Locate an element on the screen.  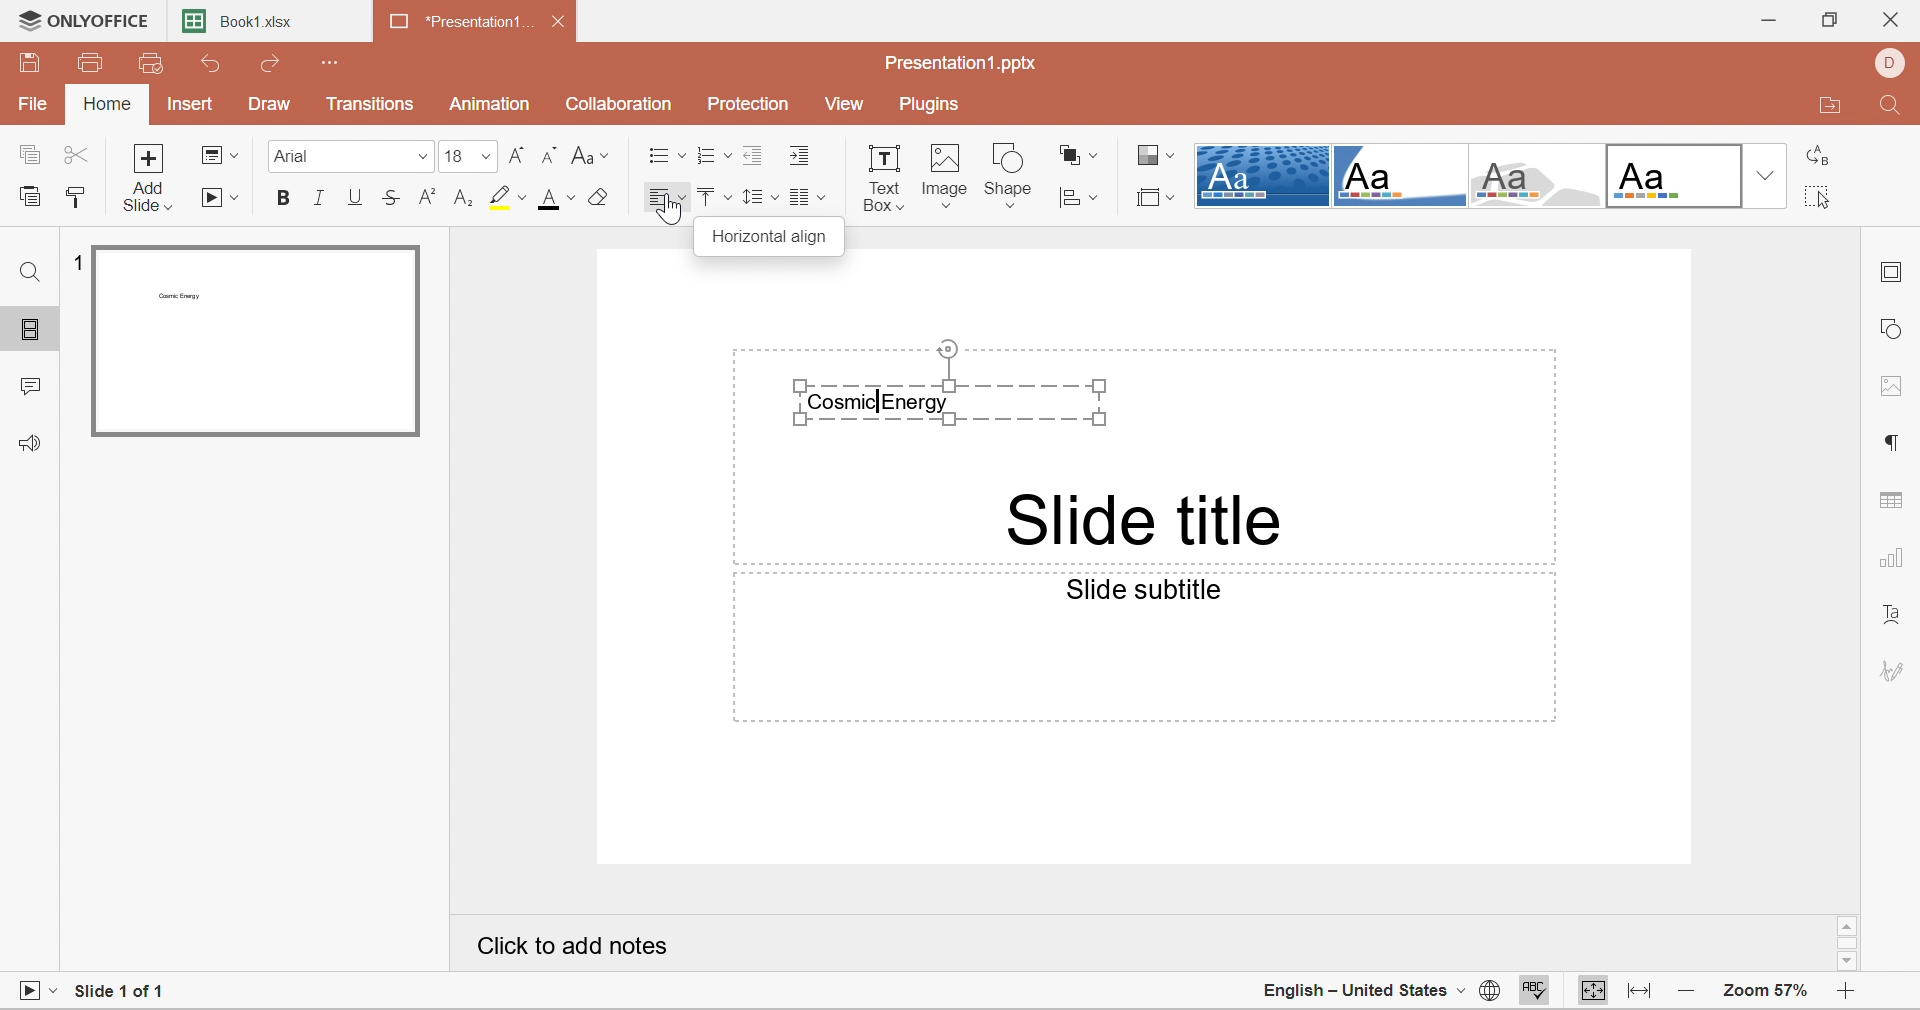
File is located at coordinates (33, 105).